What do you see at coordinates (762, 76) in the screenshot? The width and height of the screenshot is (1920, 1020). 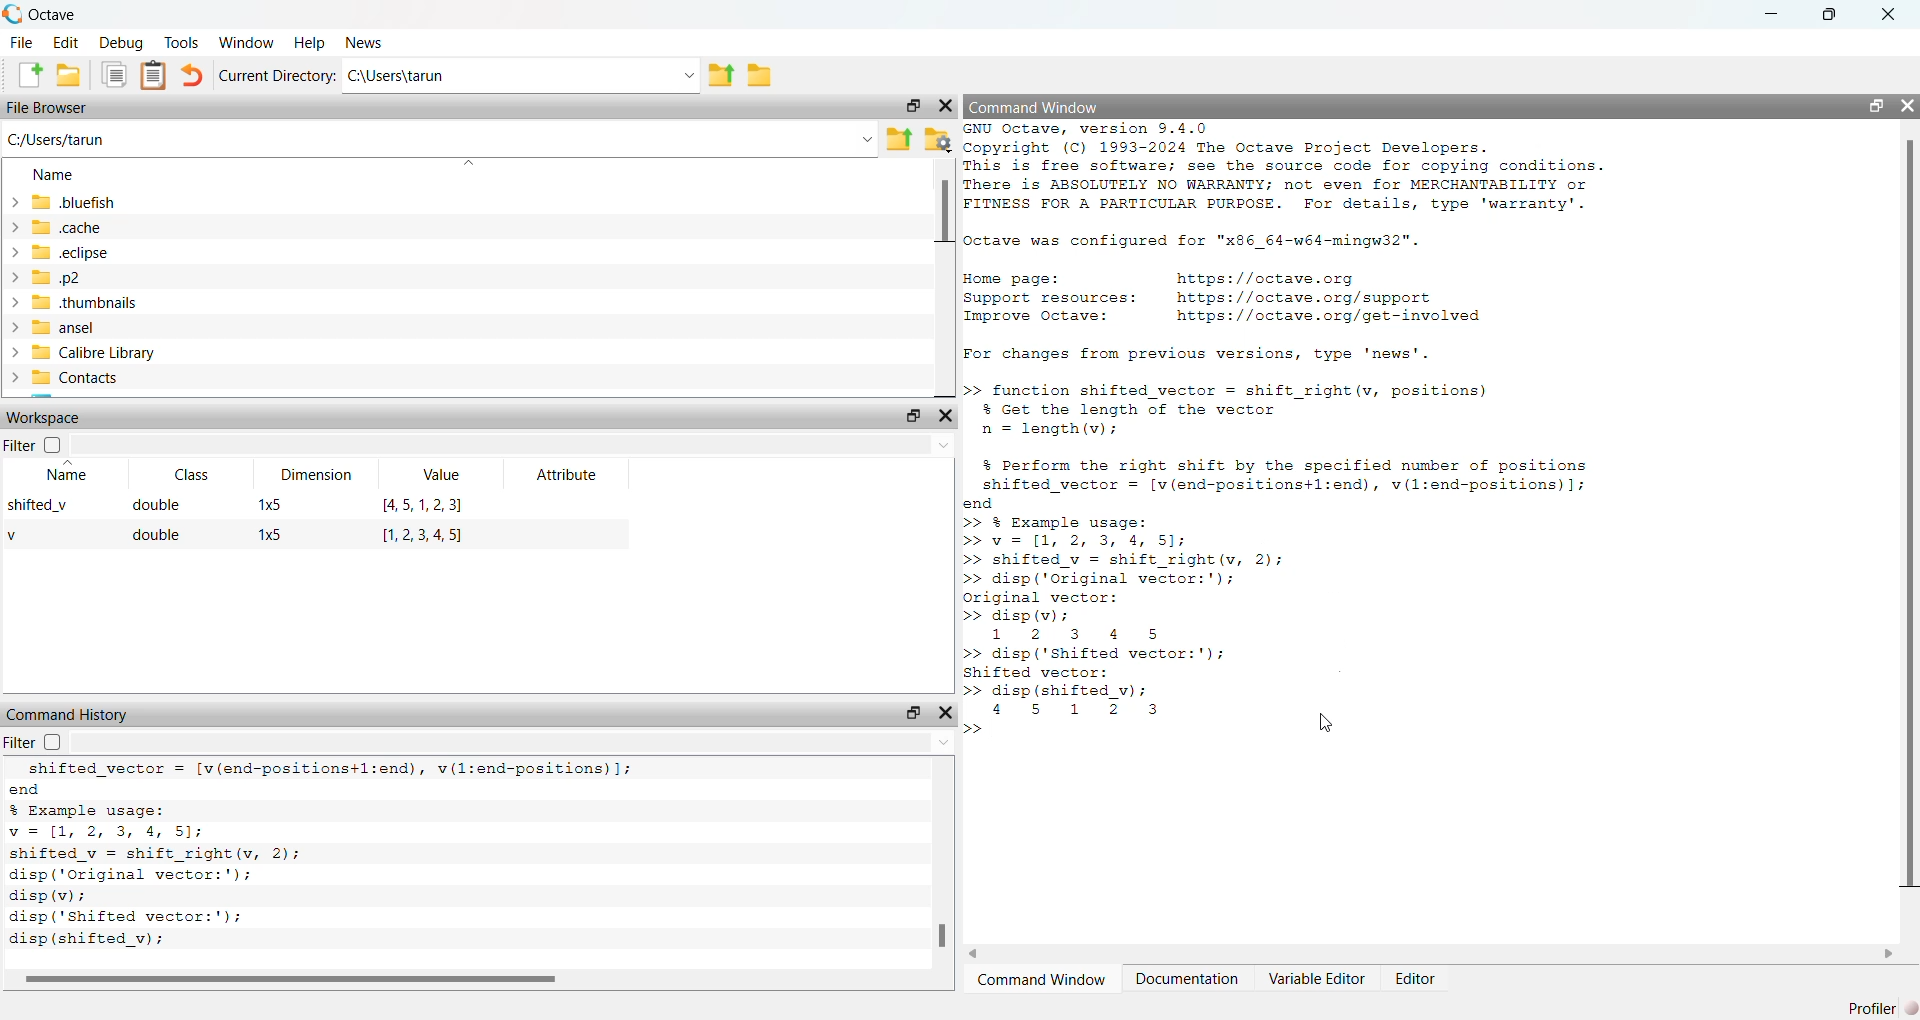 I see `browse directories` at bounding box center [762, 76].